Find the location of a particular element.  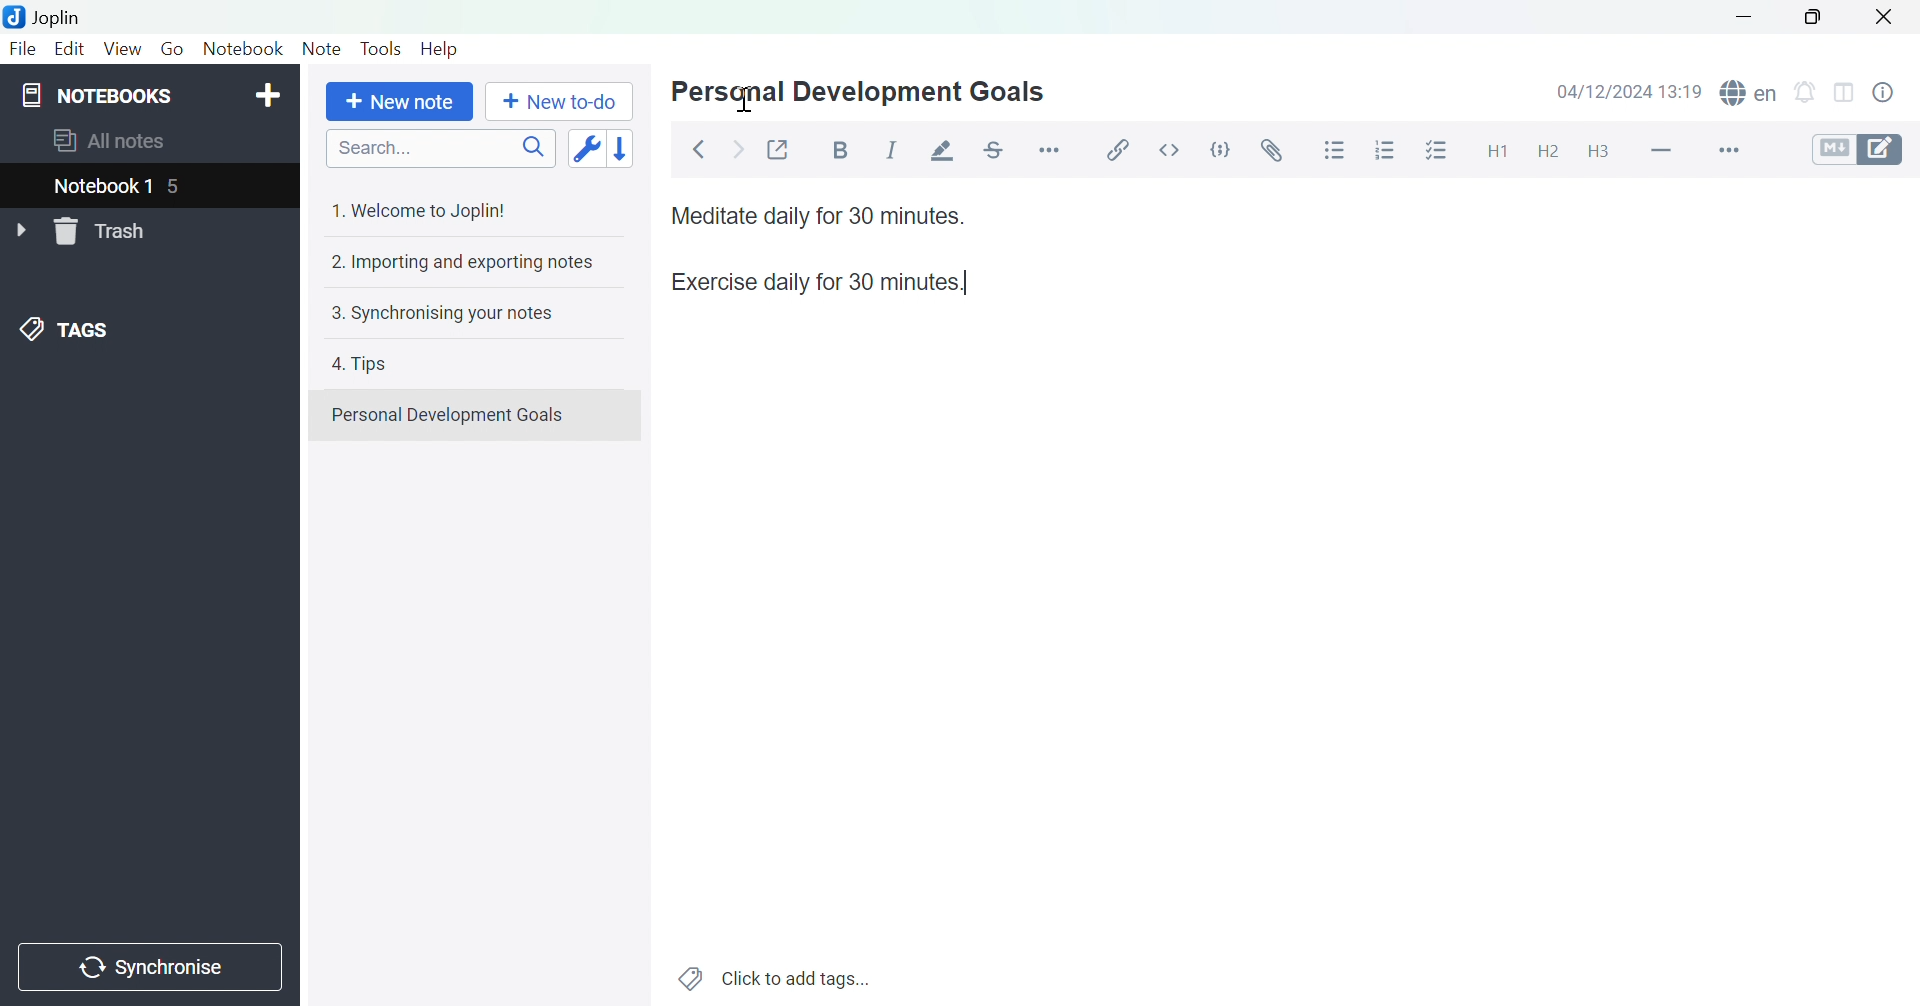

Checkbox list is located at coordinates (1433, 152).